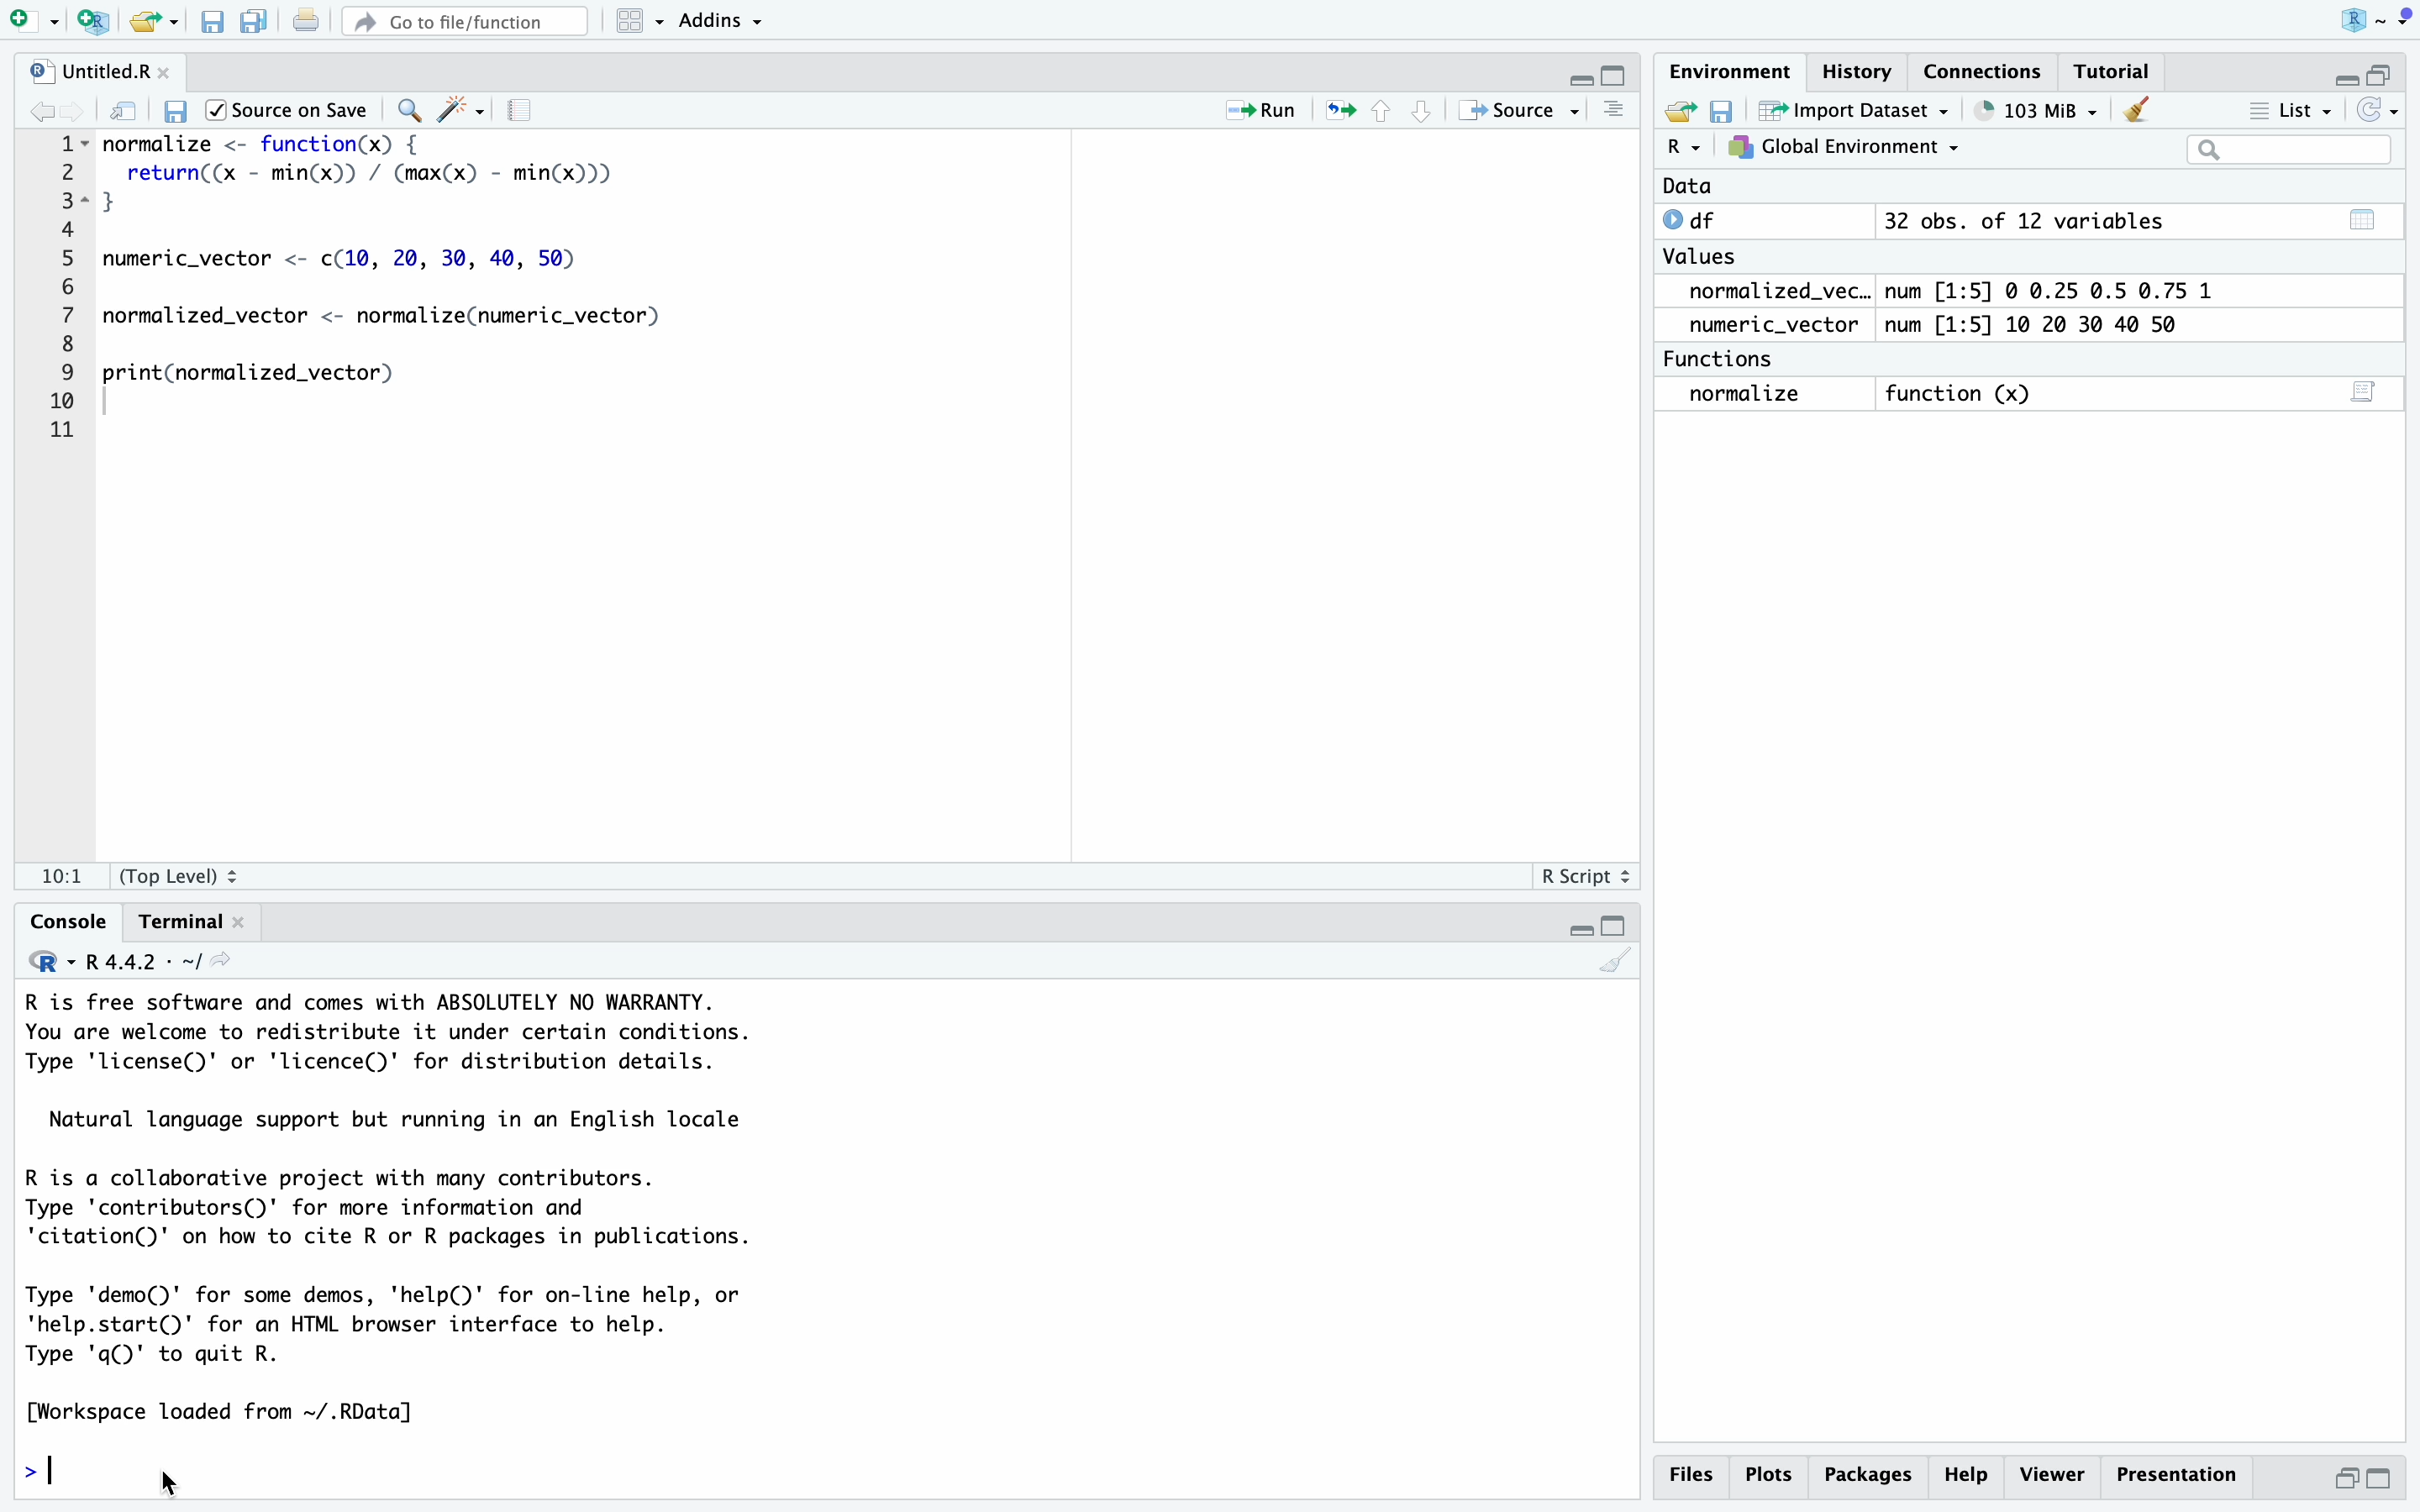 This screenshot has width=2420, height=1512. I want to click on Code Tools, so click(466, 108).